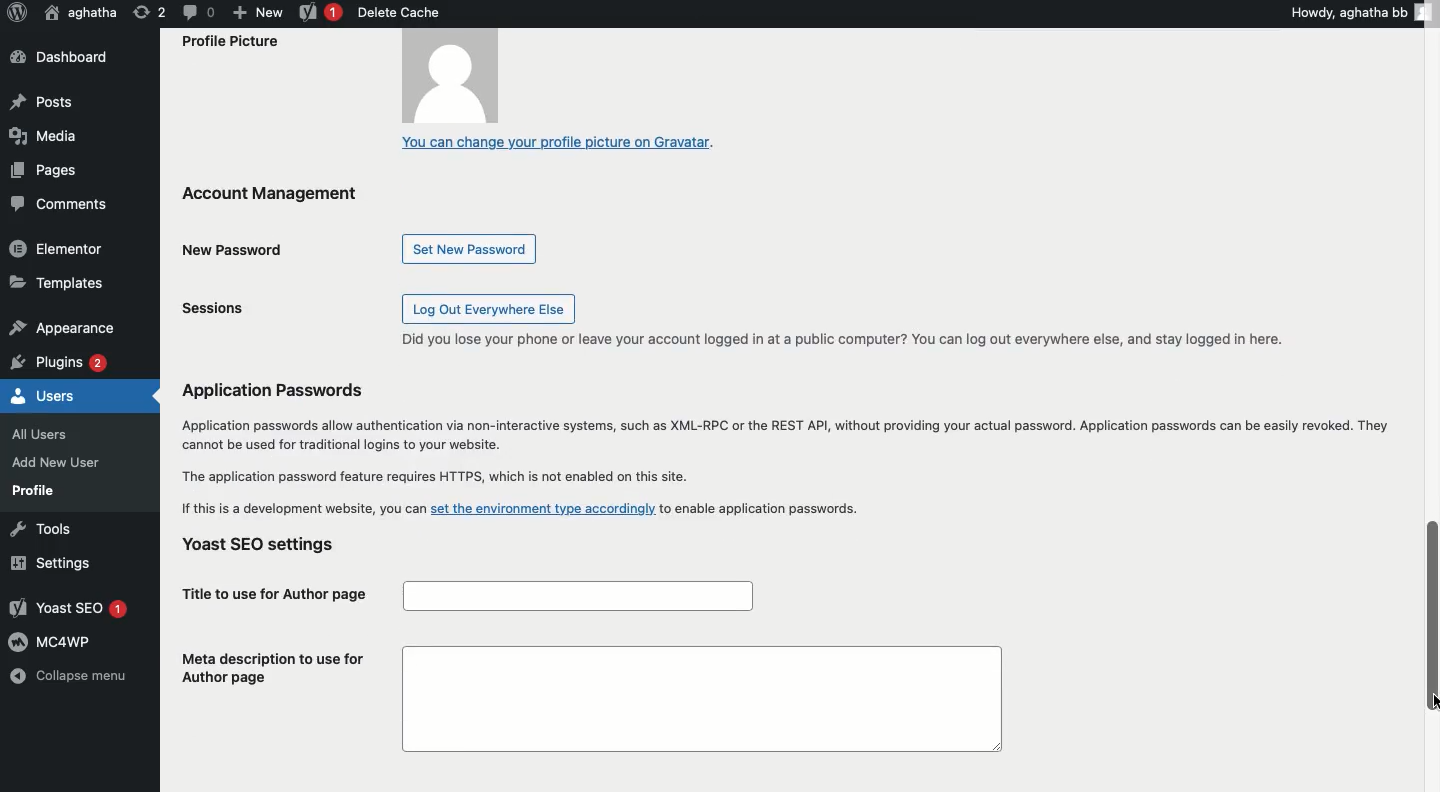  I want to click on Sessions, so click(221, 309).